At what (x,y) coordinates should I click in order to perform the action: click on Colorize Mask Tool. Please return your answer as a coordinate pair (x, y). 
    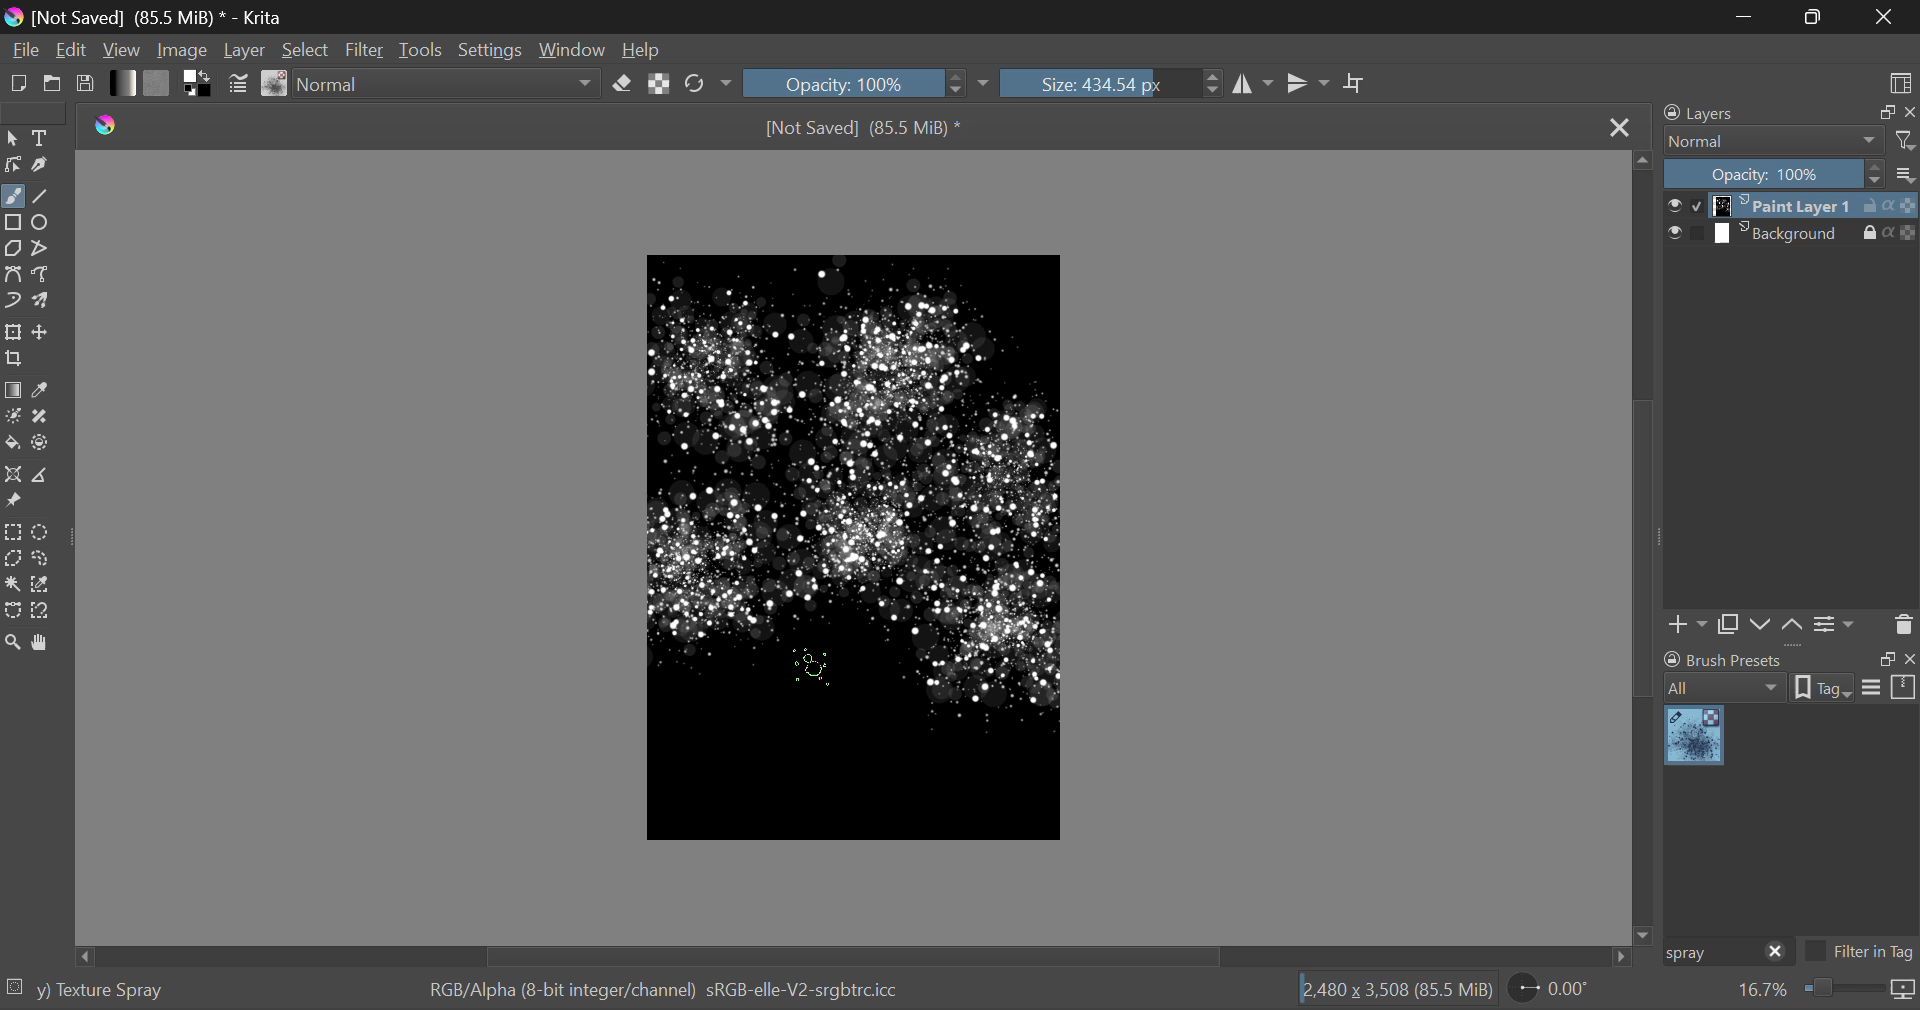
    Looking at the image, I should click on (13, 418).